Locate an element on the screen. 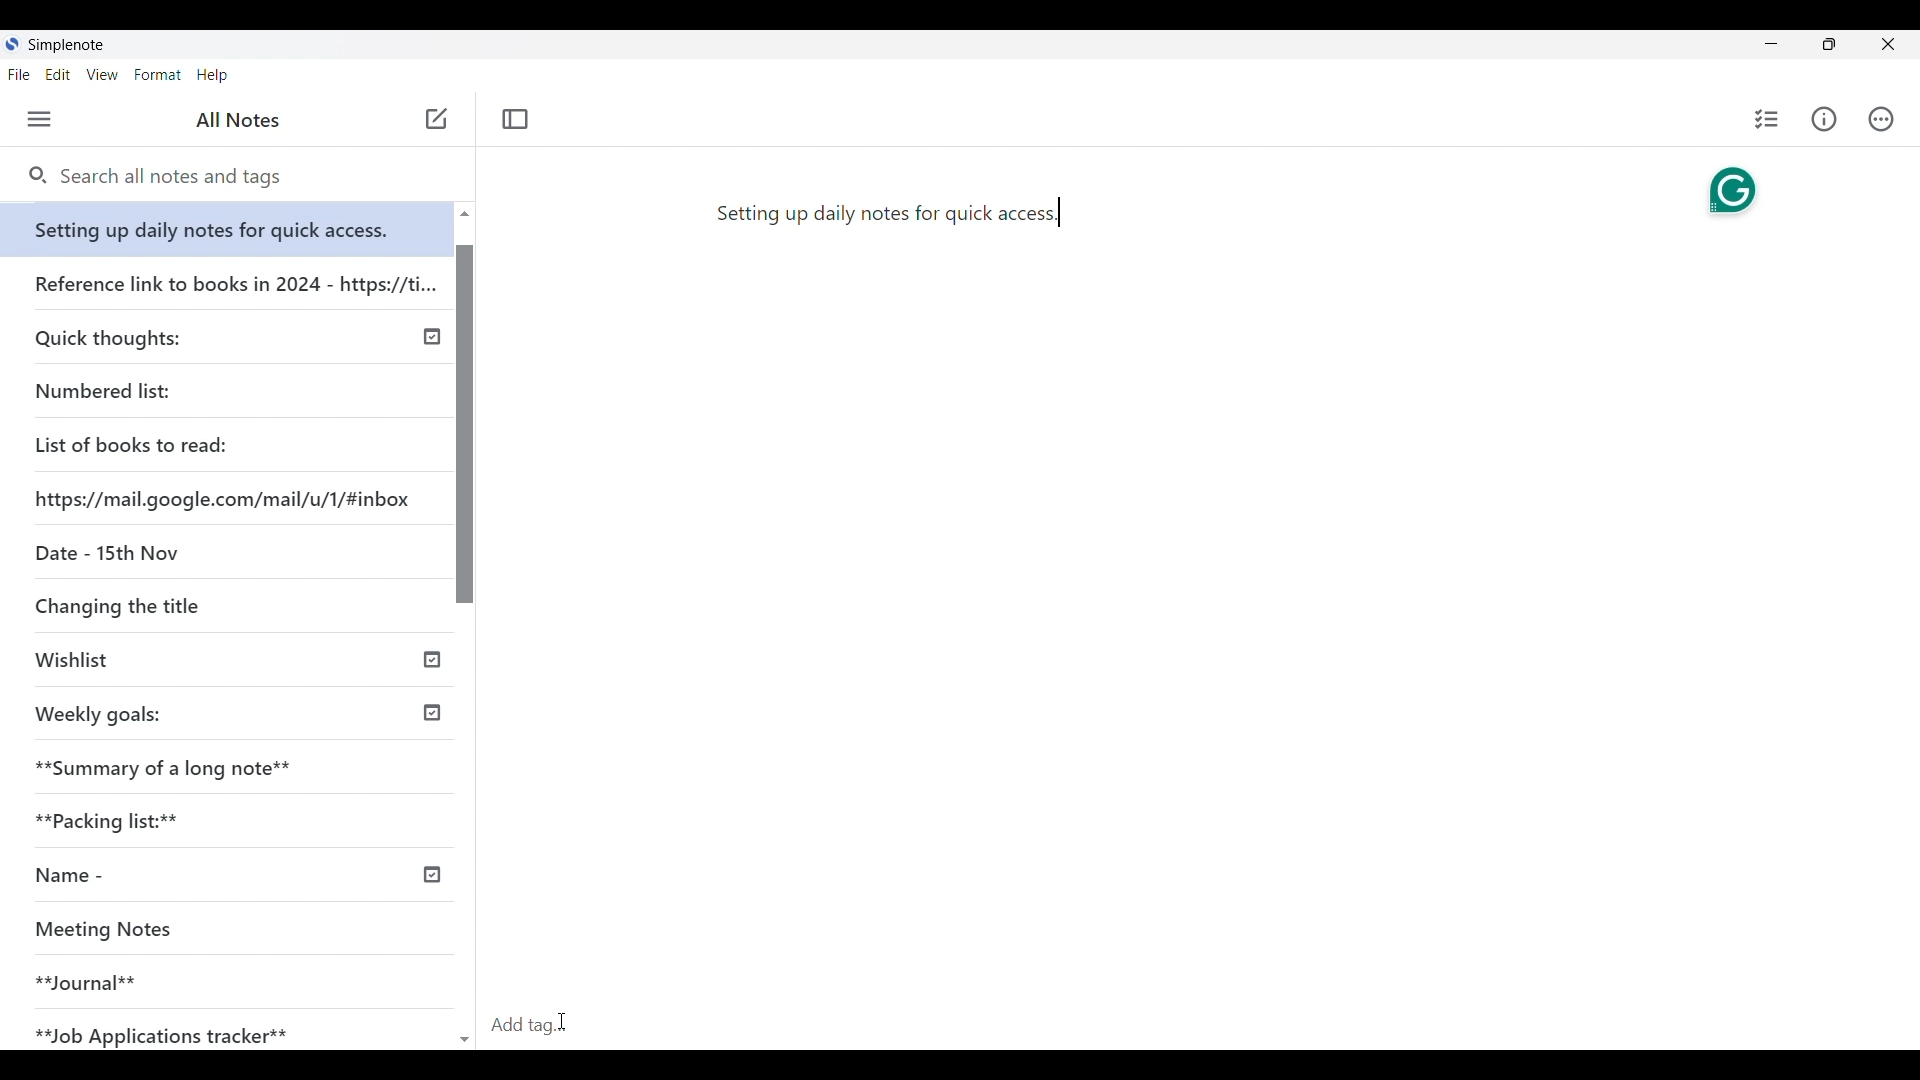  Minimize is located at coordinates (1771, 43).